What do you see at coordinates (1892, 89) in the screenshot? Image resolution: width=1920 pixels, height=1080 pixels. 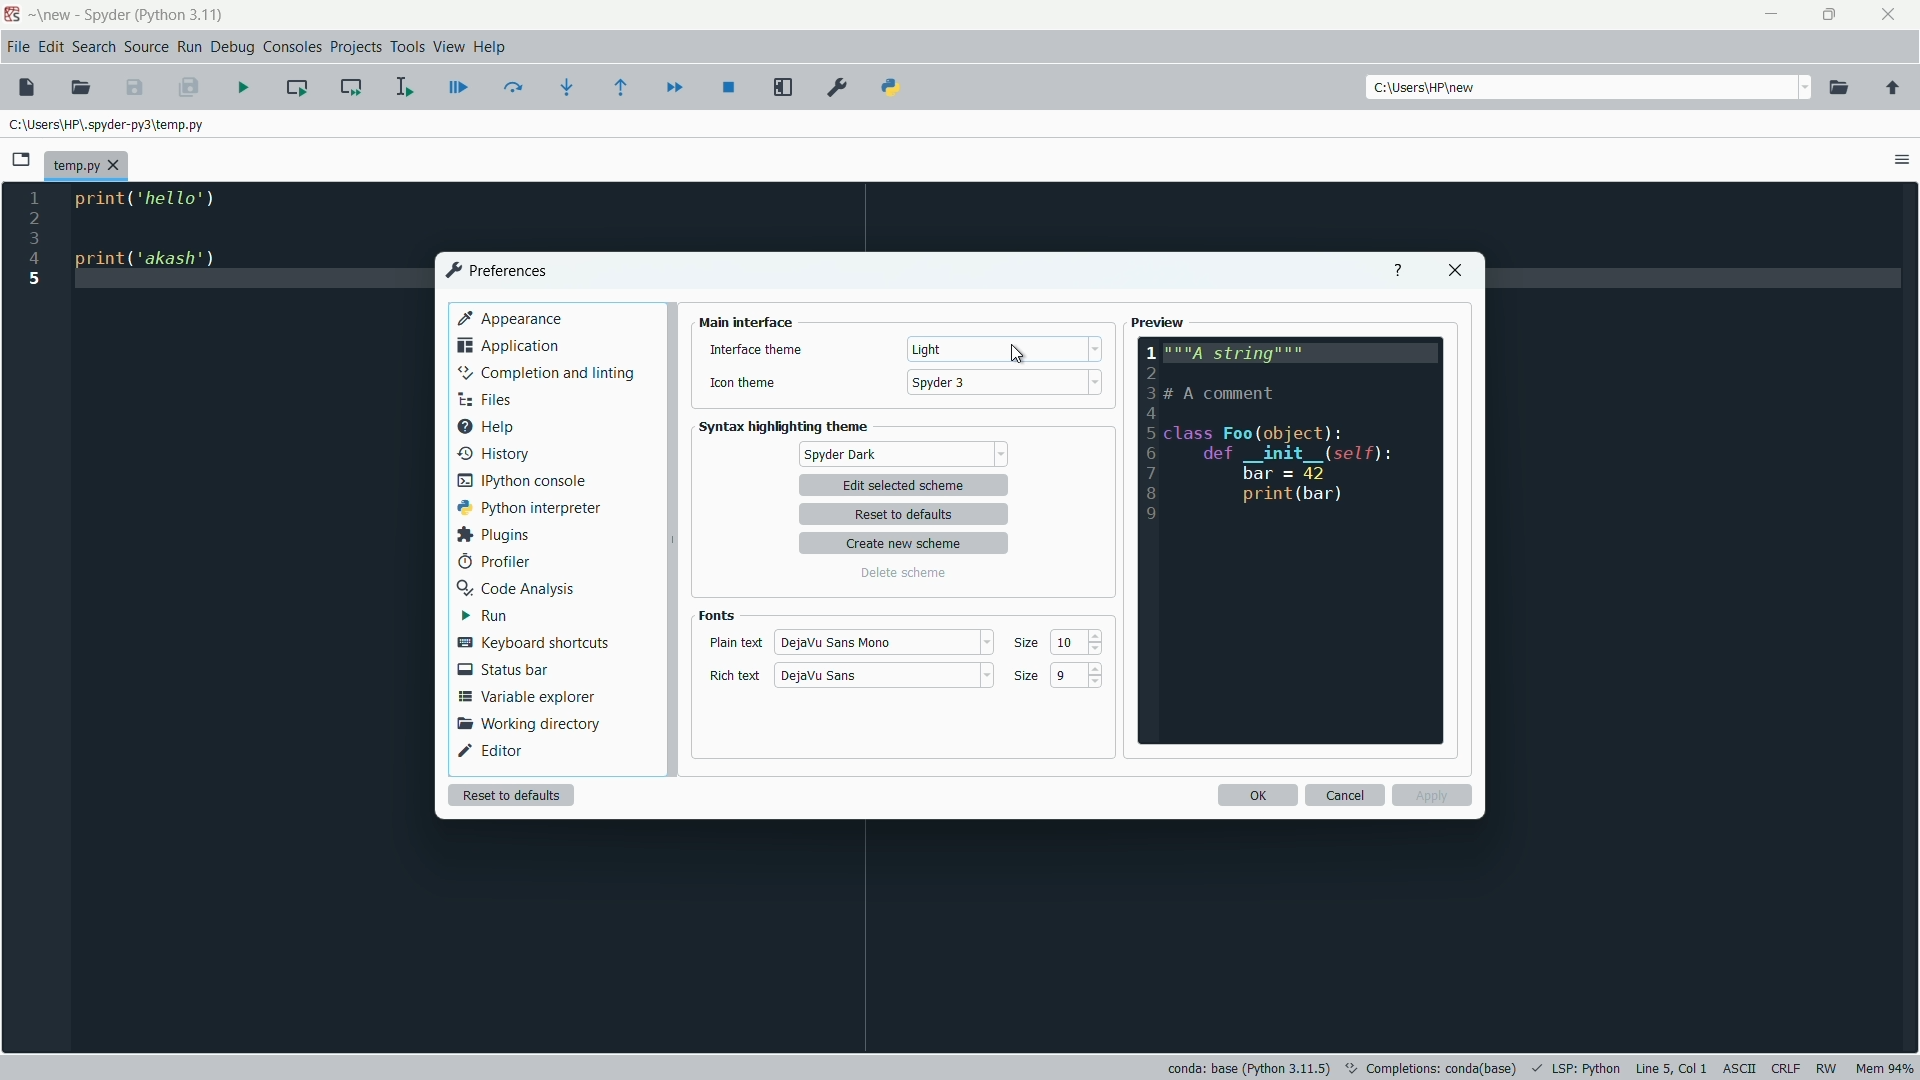 I see `parent directory` at bounding box center [1892, 89].